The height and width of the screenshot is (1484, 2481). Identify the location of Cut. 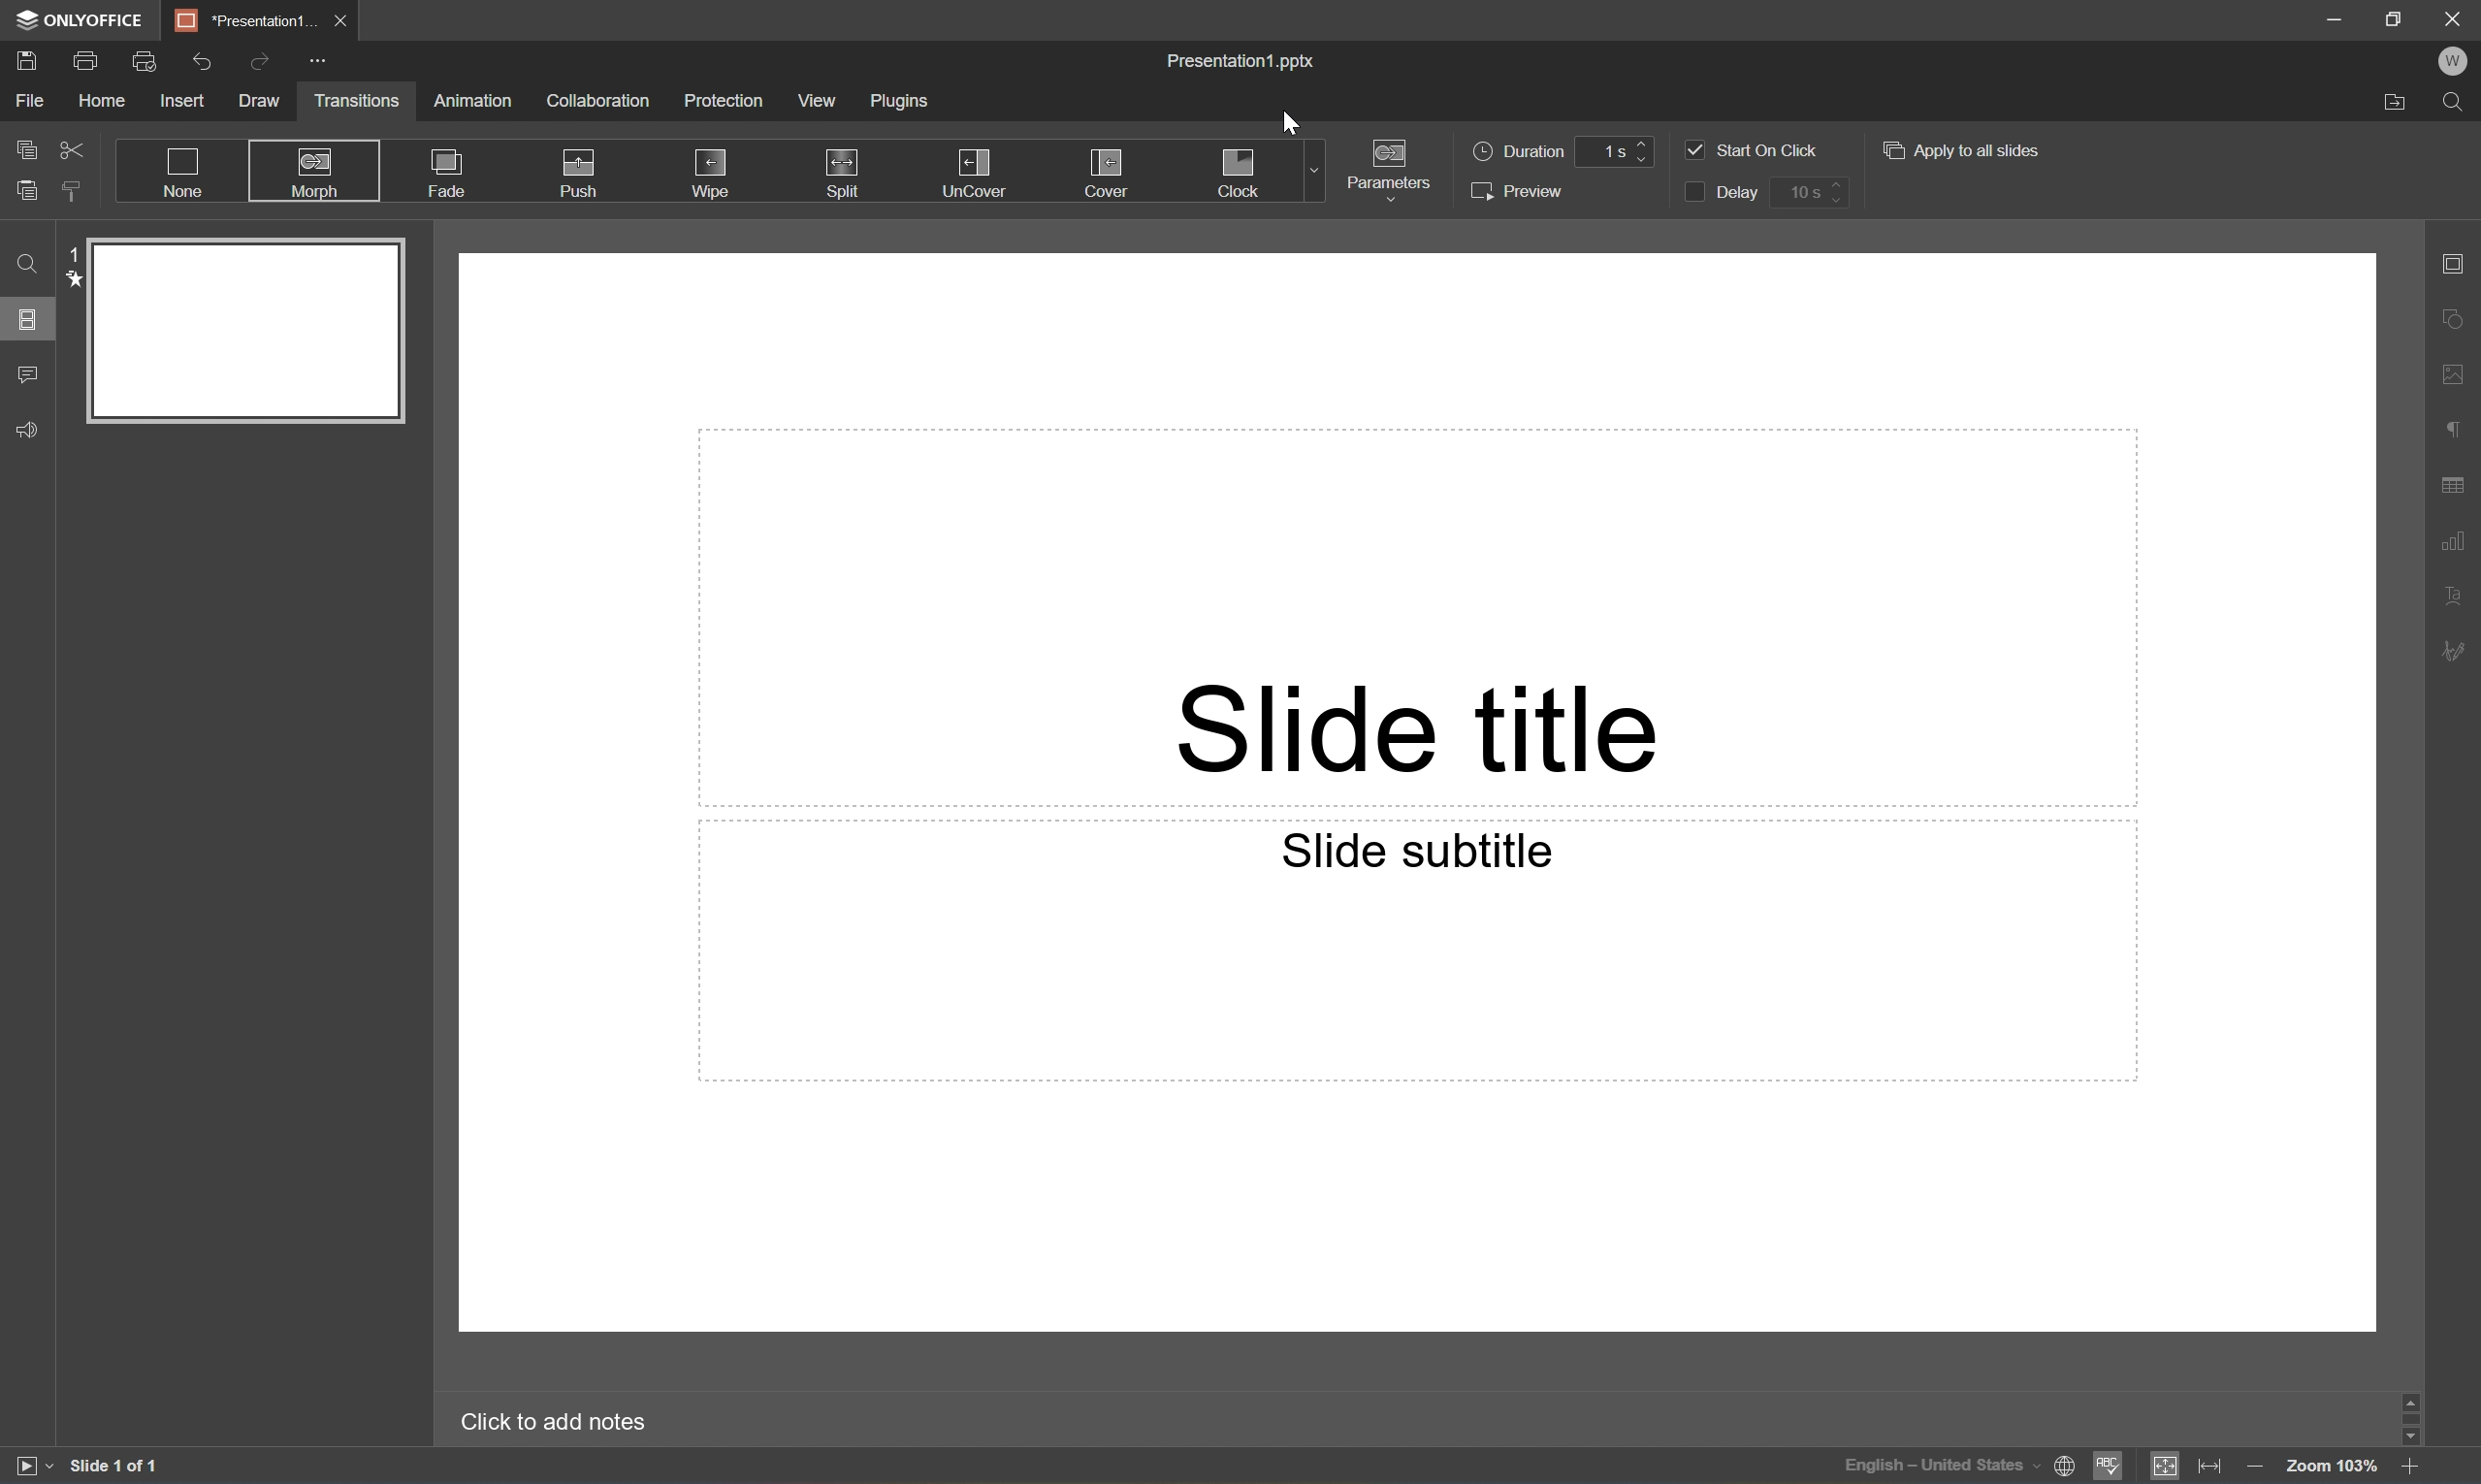
(70, 147).